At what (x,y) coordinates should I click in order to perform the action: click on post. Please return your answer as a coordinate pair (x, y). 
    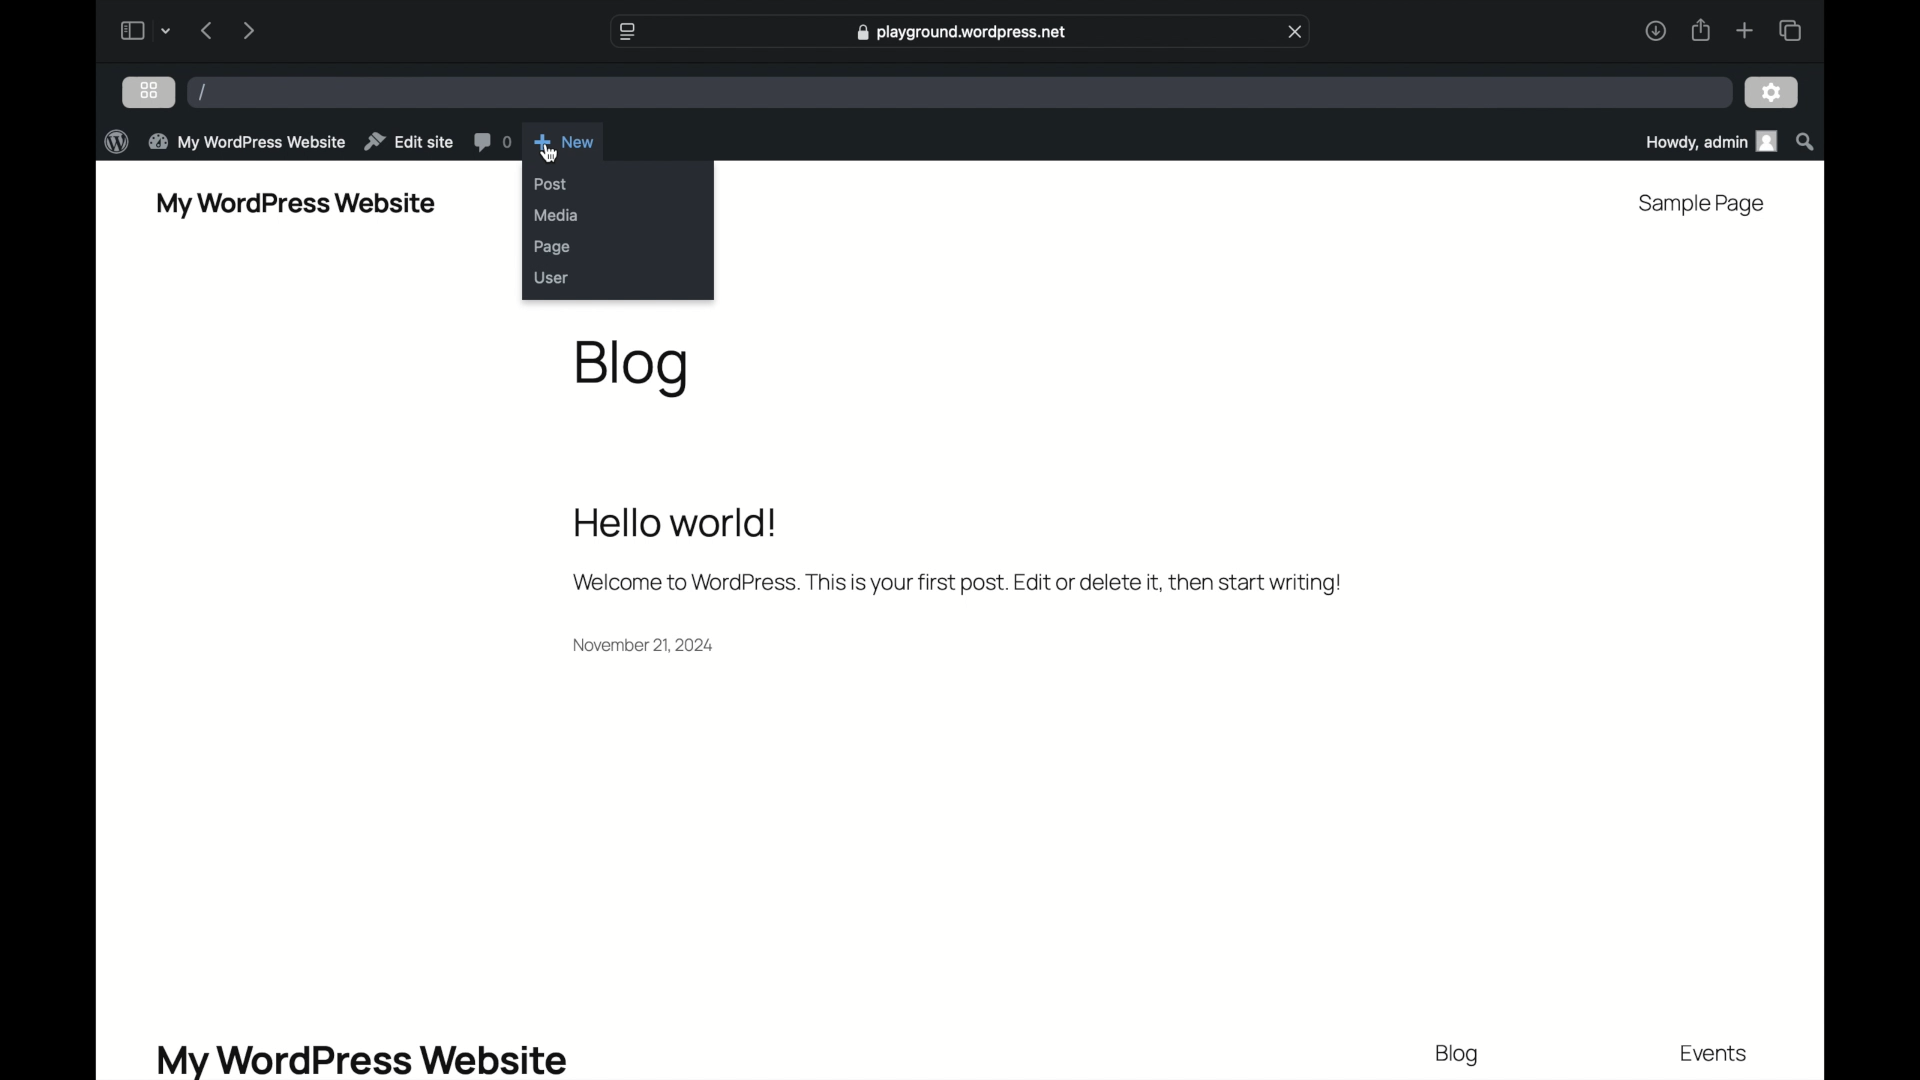
    Looking at the image, I should click on (550, 184).